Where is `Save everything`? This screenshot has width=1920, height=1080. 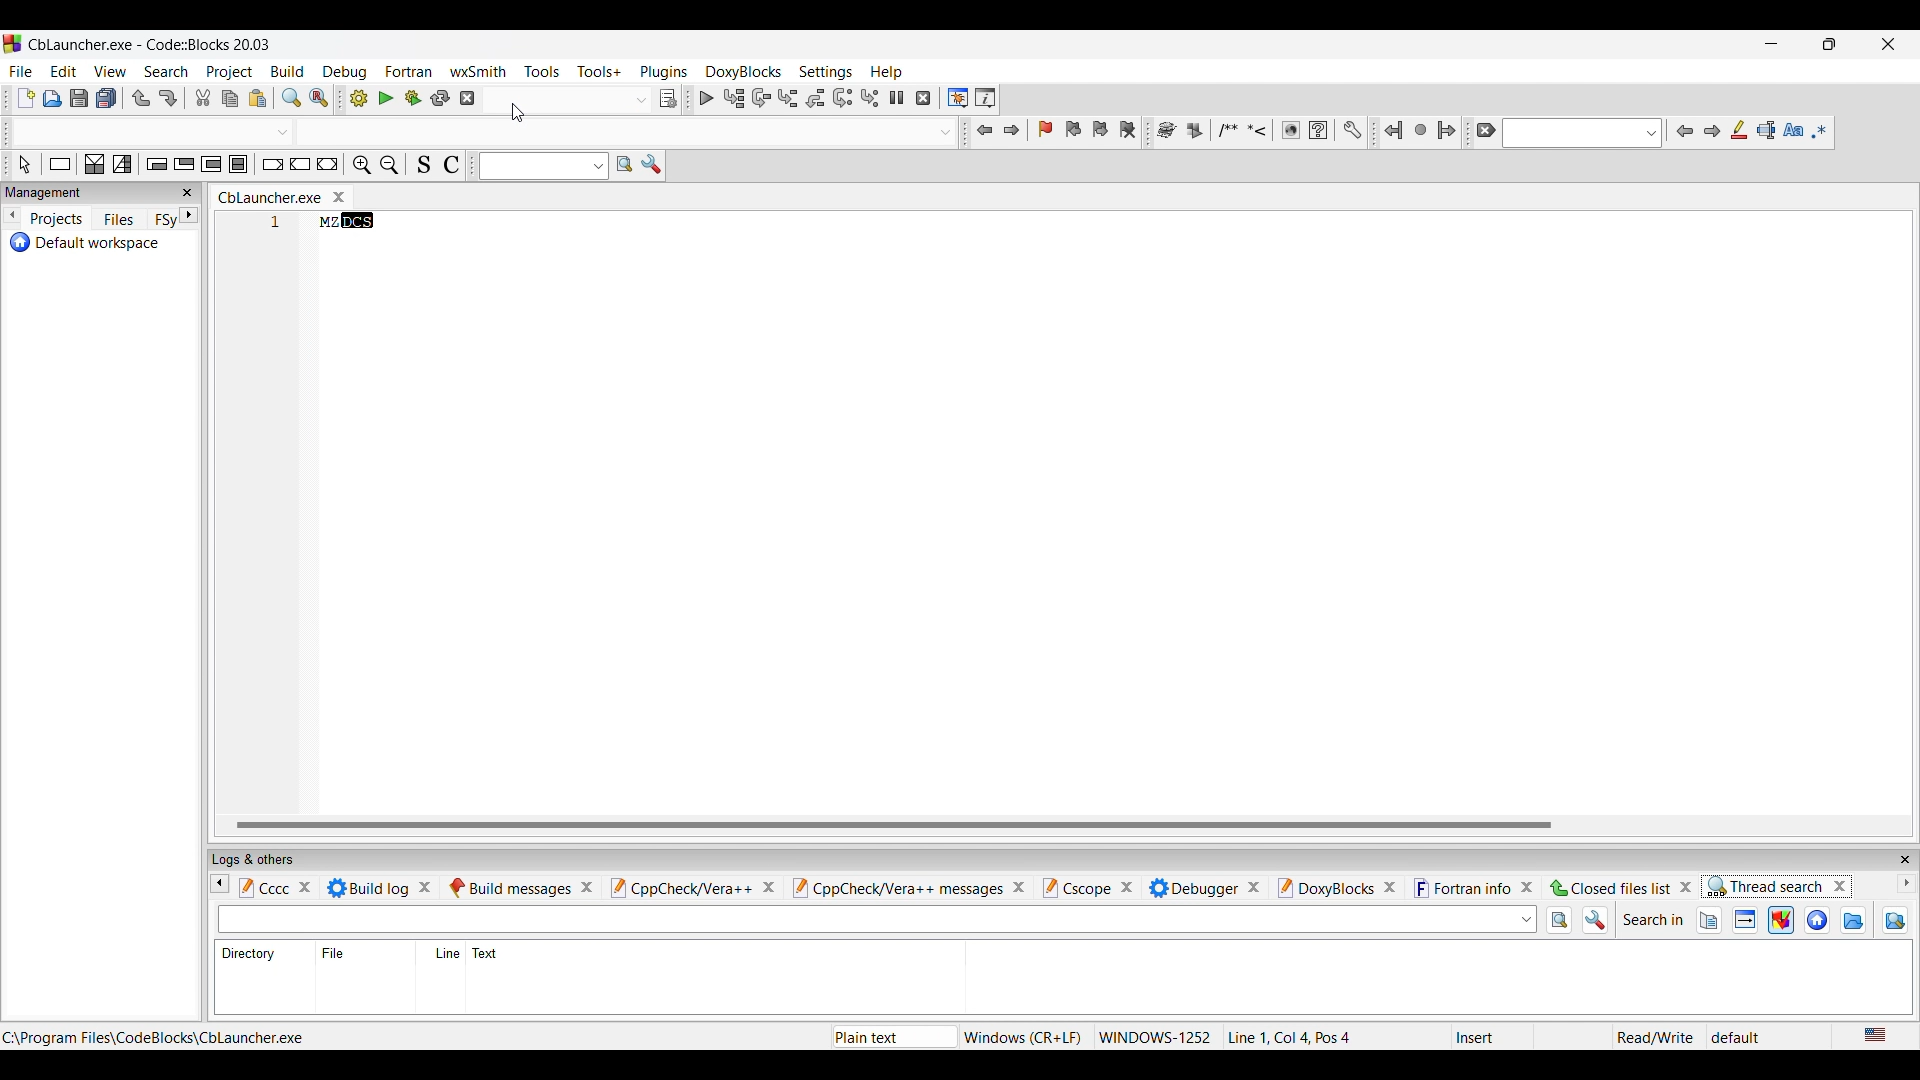 Save everything is located at coordinates (107, 98).